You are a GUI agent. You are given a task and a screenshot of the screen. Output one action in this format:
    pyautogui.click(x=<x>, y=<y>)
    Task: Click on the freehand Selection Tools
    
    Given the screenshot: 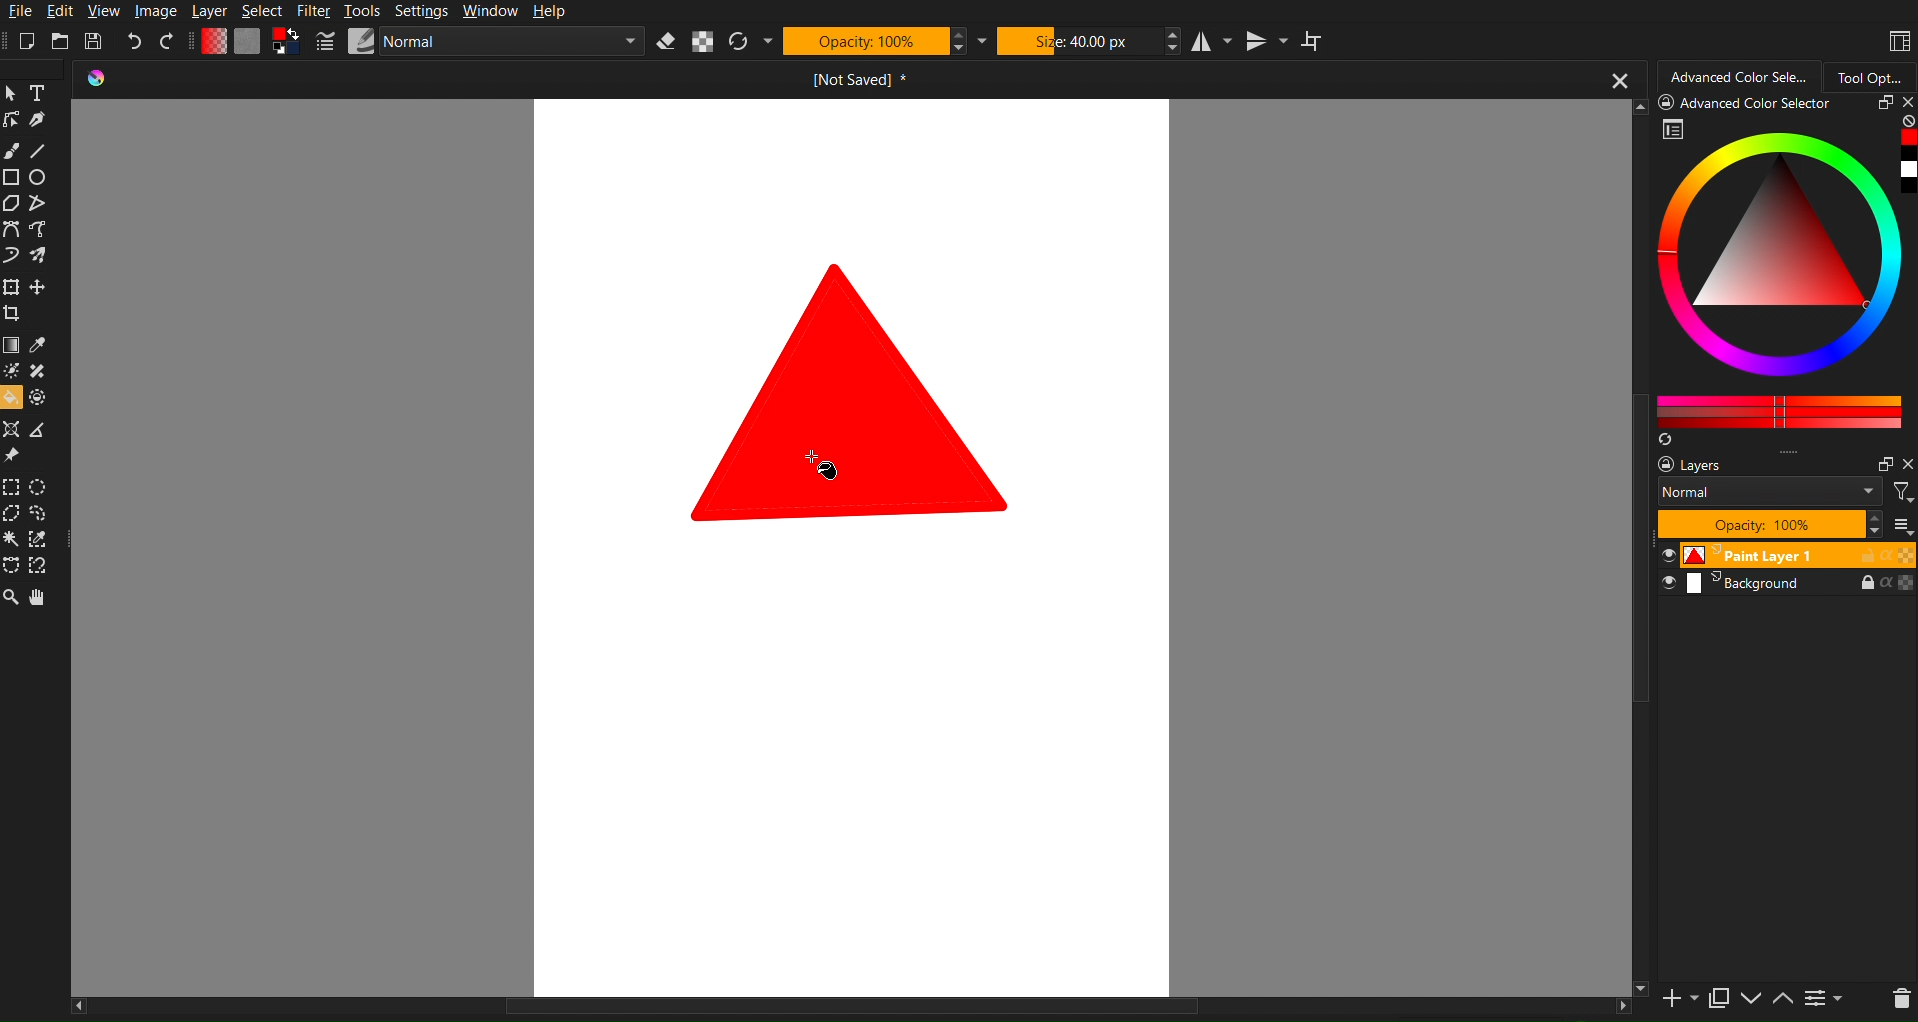 What is the action you would take?
    pyautogui.click(x=41, y=513)
    